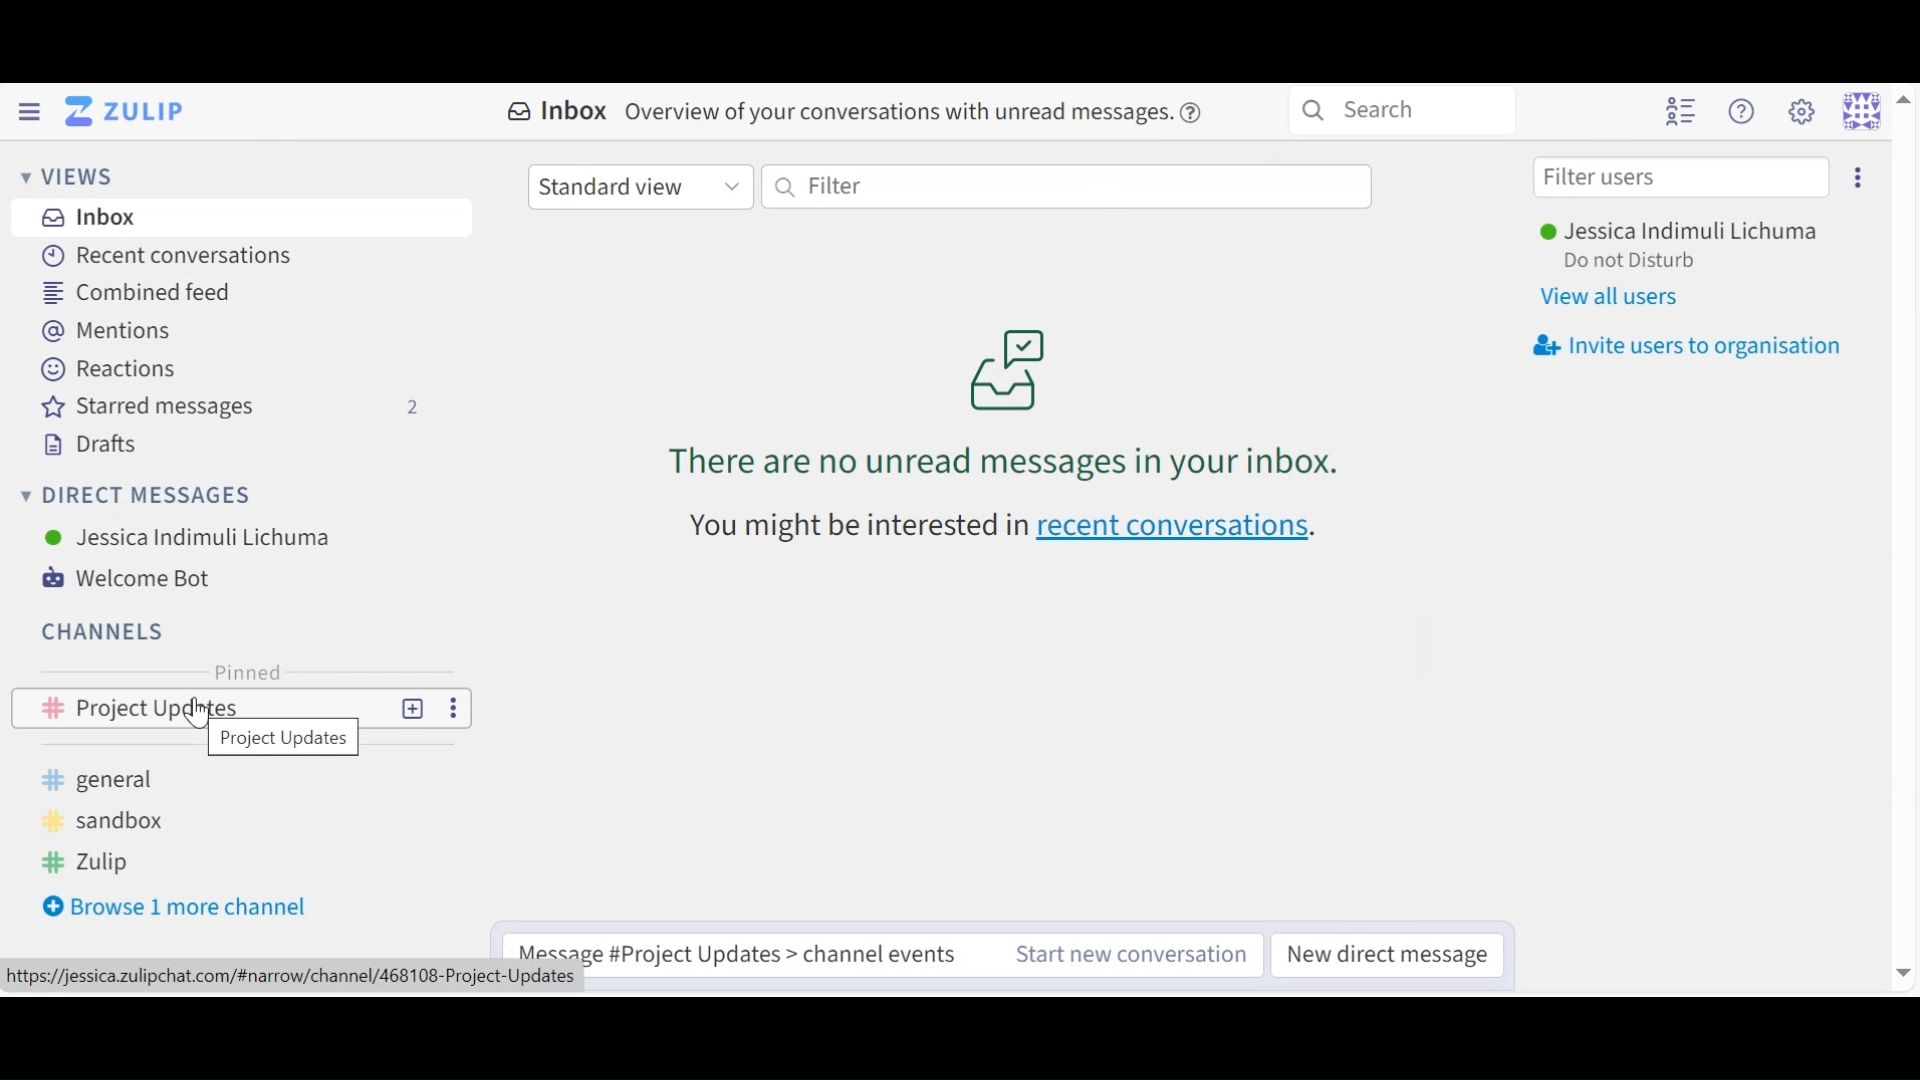  What do you see at coordinates (301, 973) in the screenshot?
I see `URL` at bounding box center [301, 973].